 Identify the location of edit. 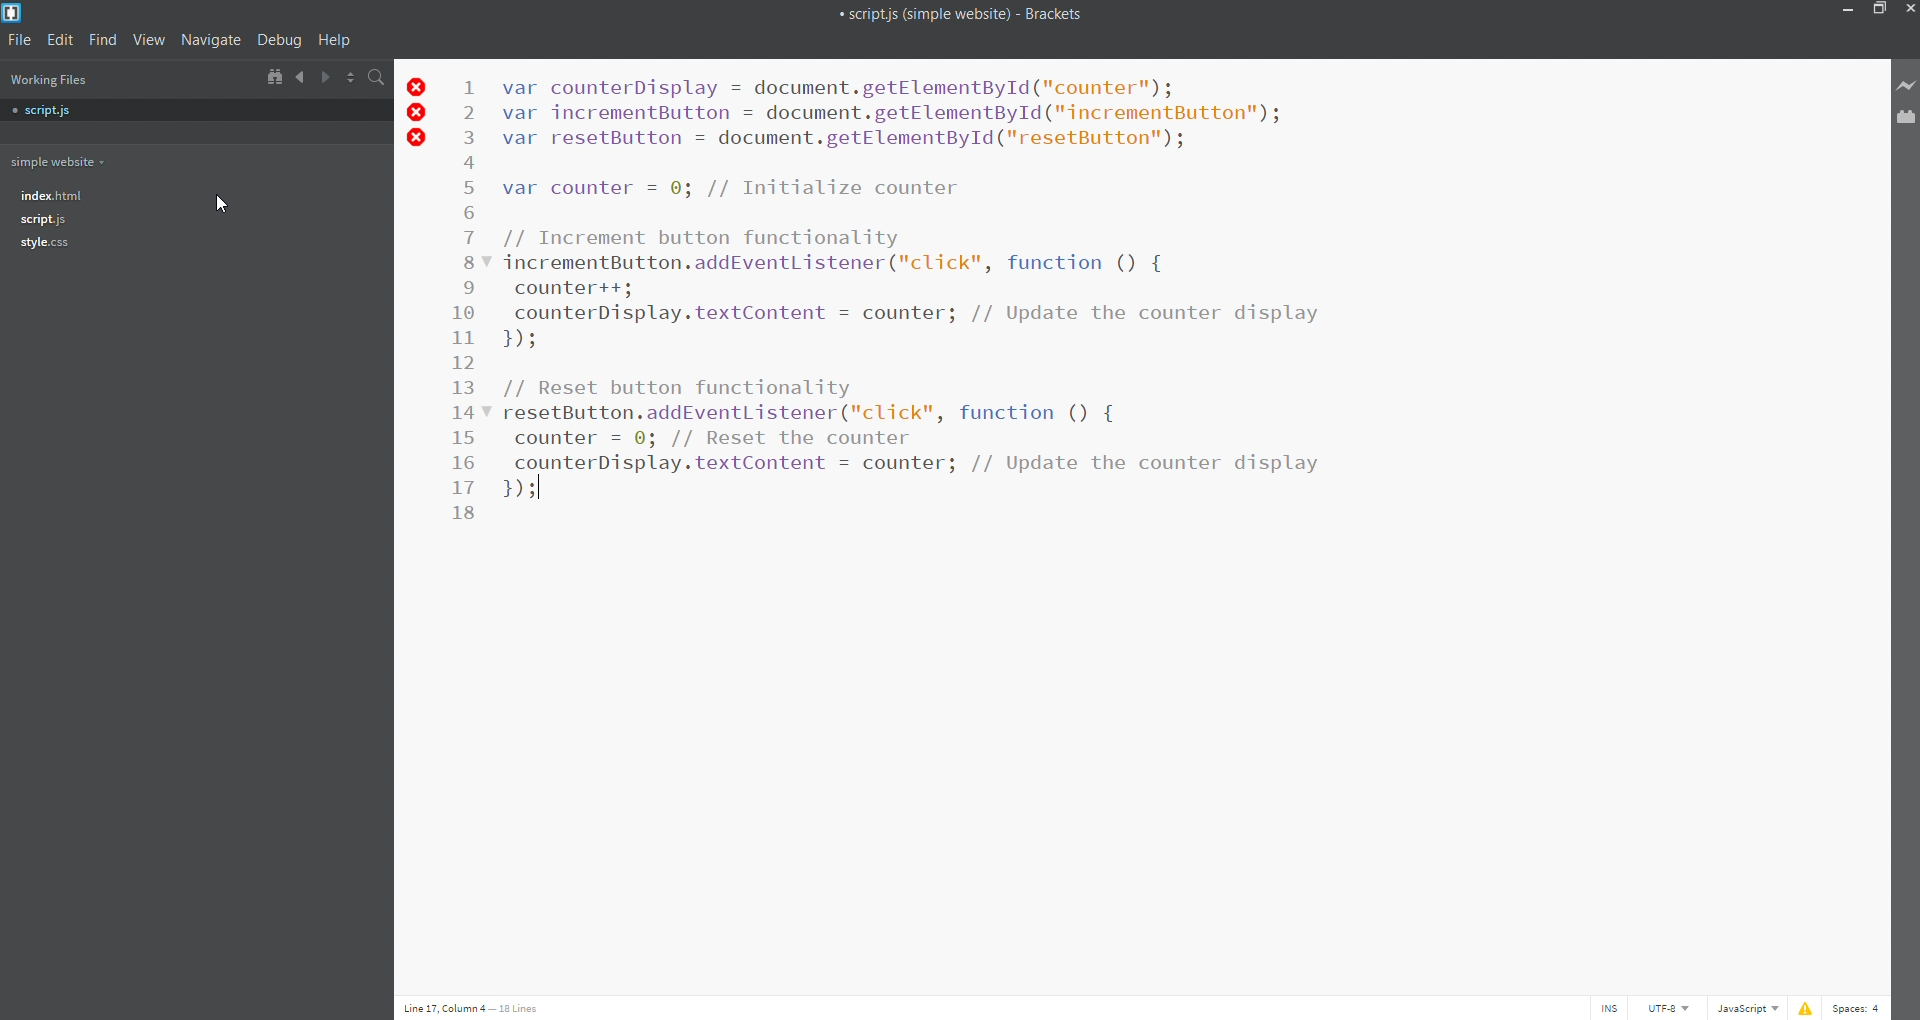
(60, 40).